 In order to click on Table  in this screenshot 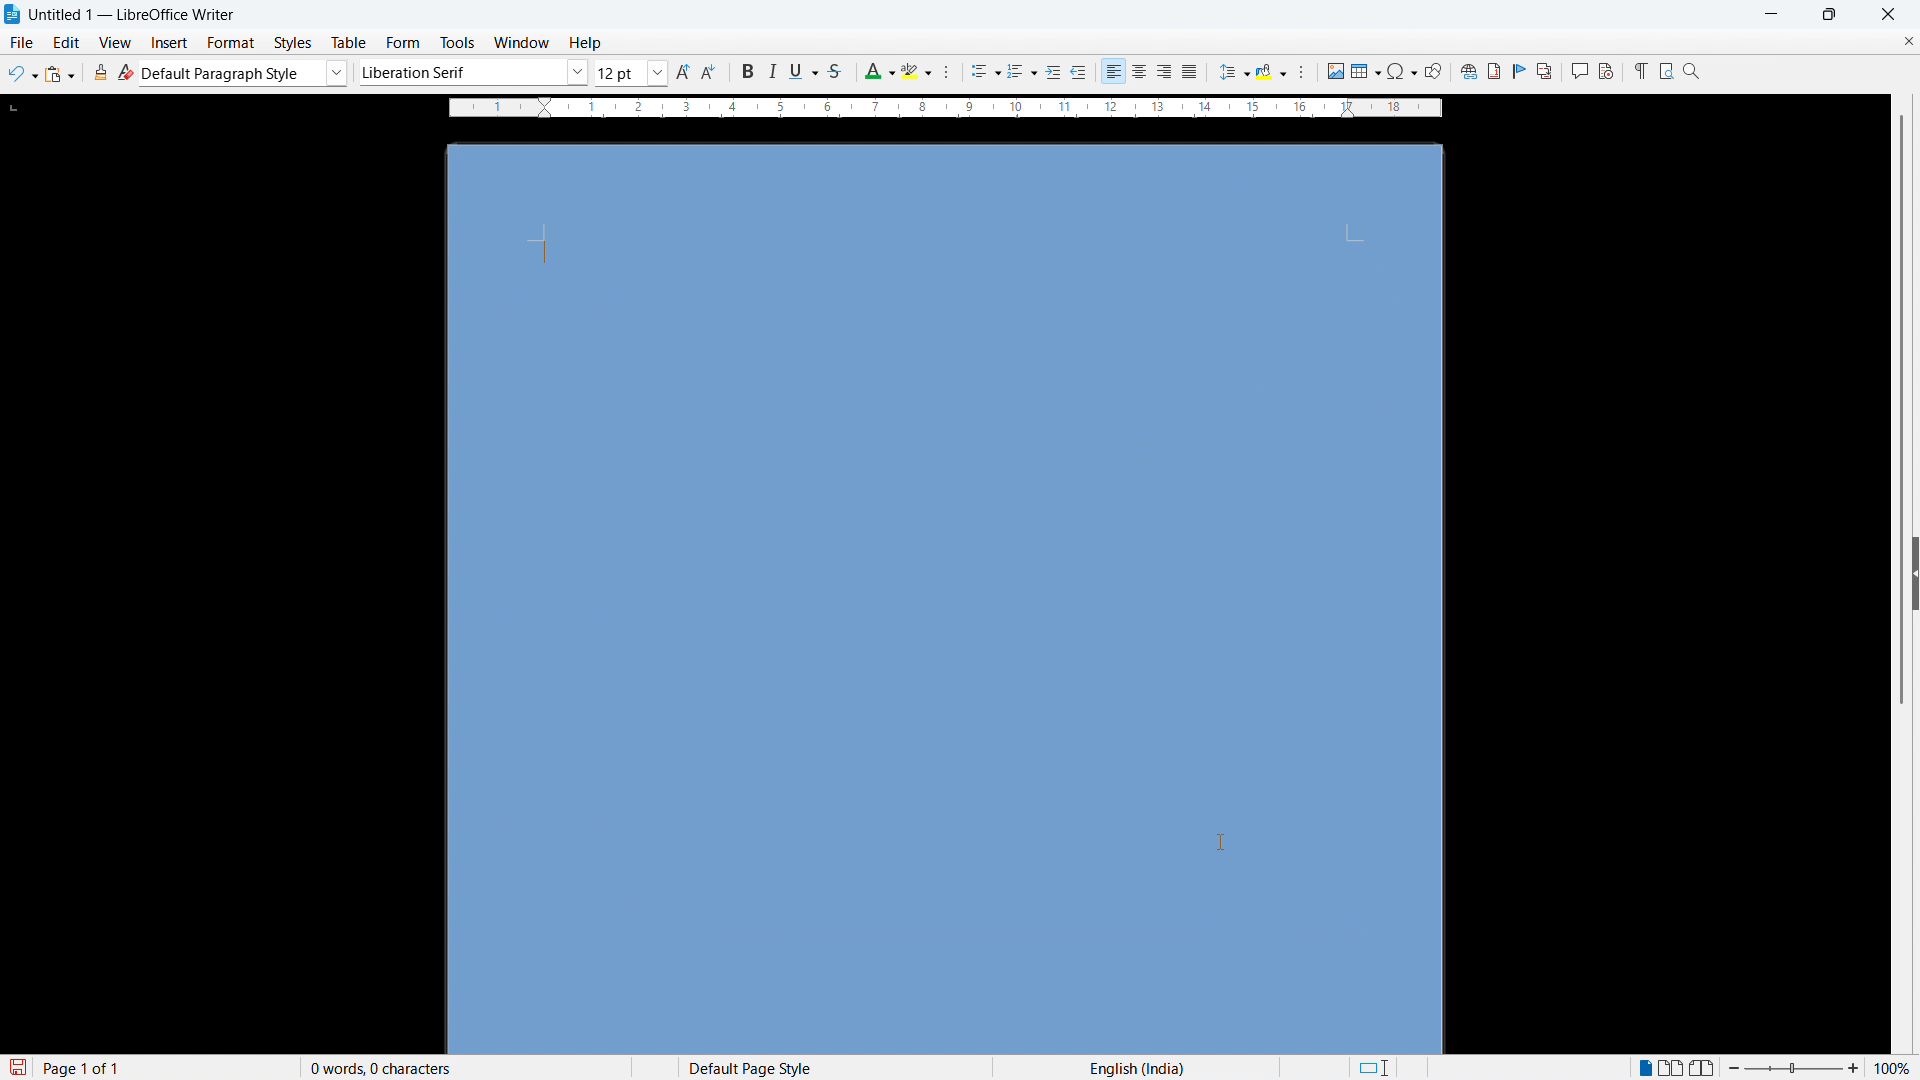, I will do `click(351, 43)`.